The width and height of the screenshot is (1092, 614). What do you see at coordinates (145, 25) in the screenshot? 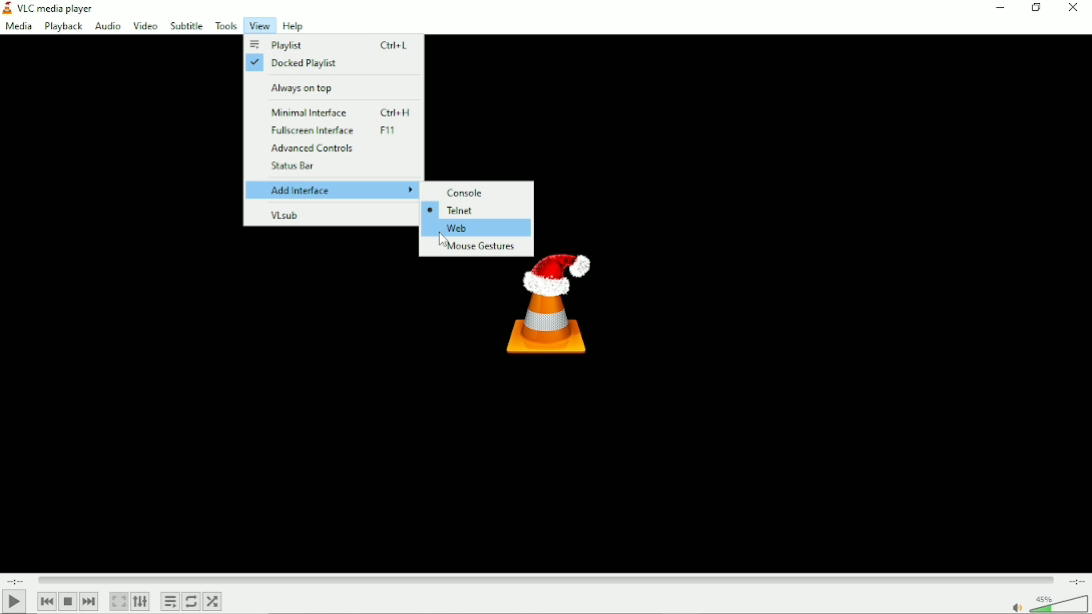
I see `Video` at bounding box center [145, 25].